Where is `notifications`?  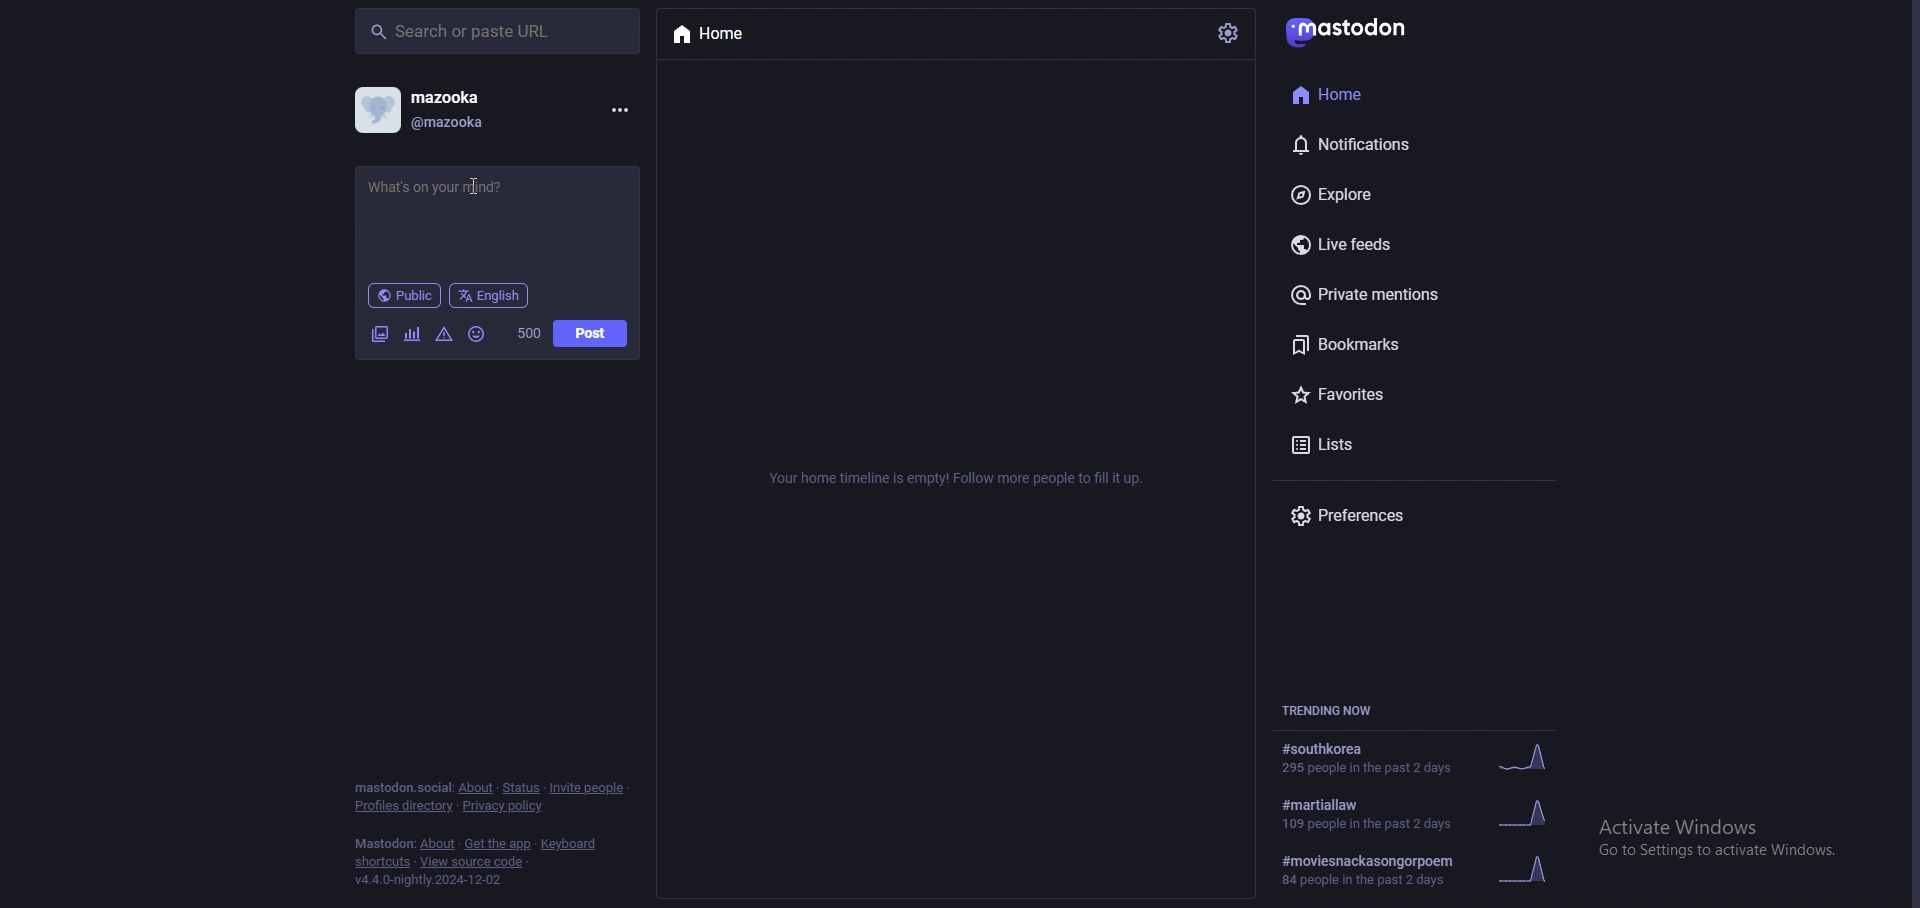 notifications is located at coordinates (1382, 145).